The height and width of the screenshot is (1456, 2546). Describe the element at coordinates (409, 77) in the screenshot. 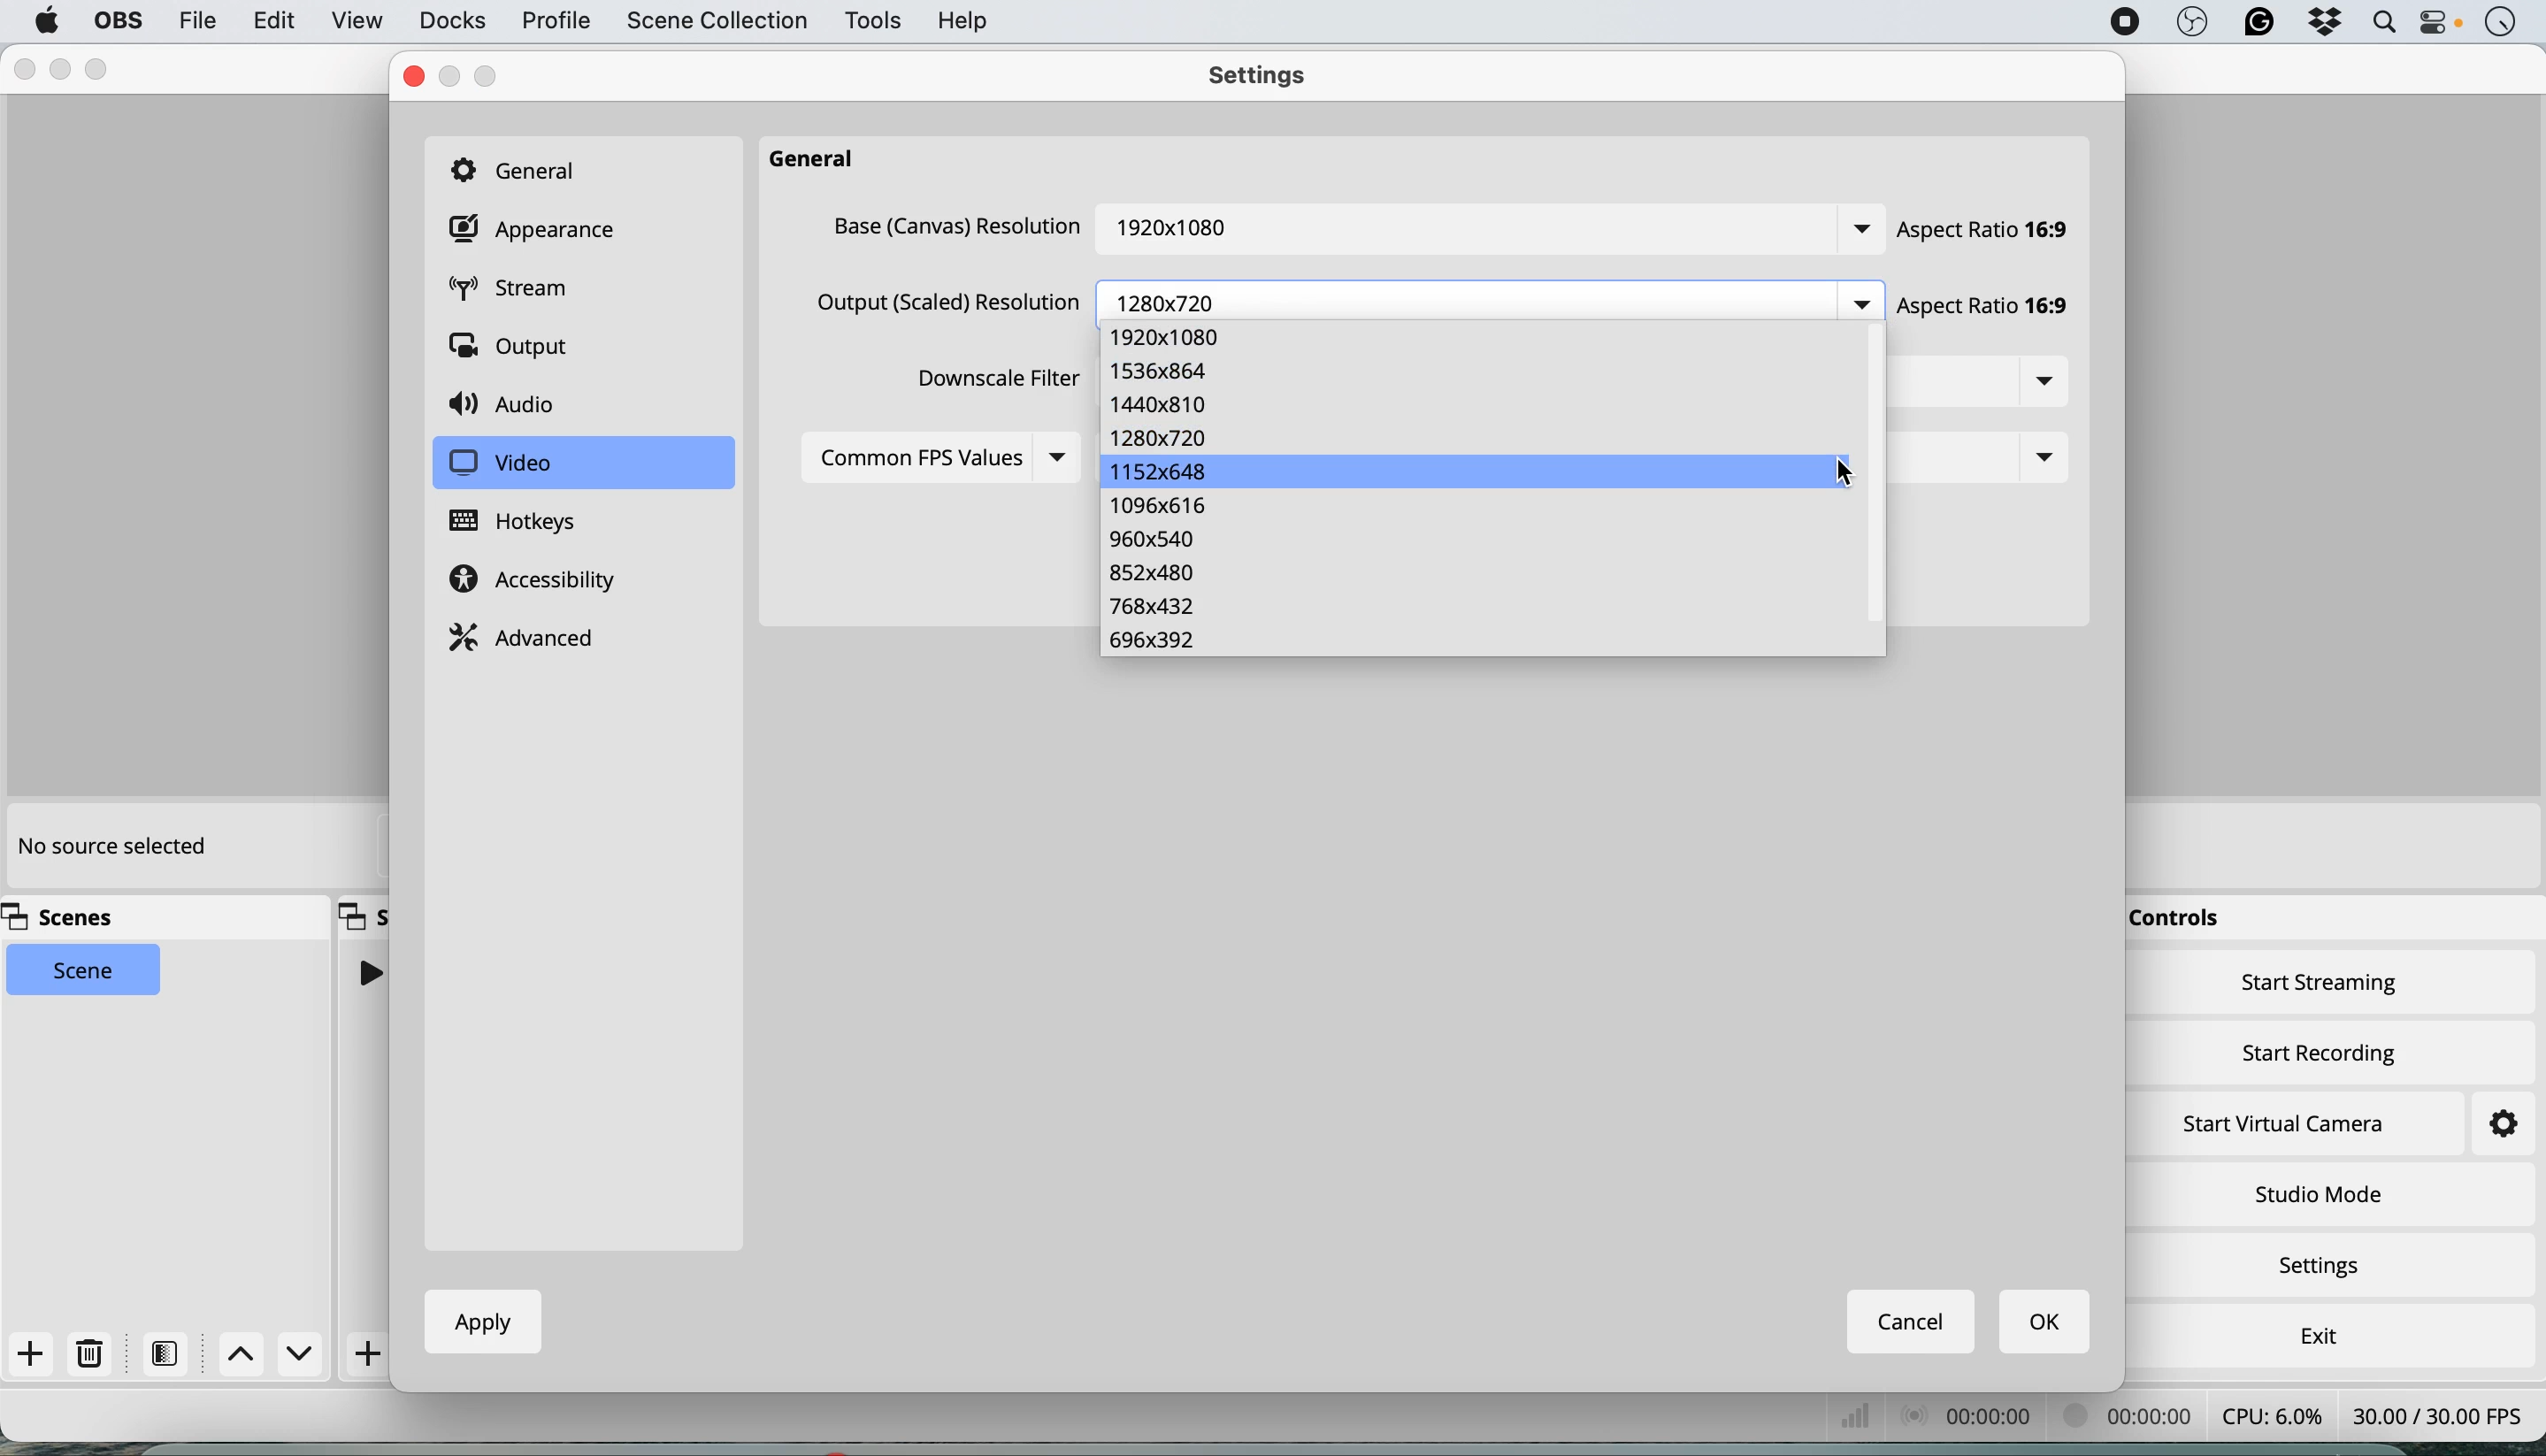

I see `close` at that location.